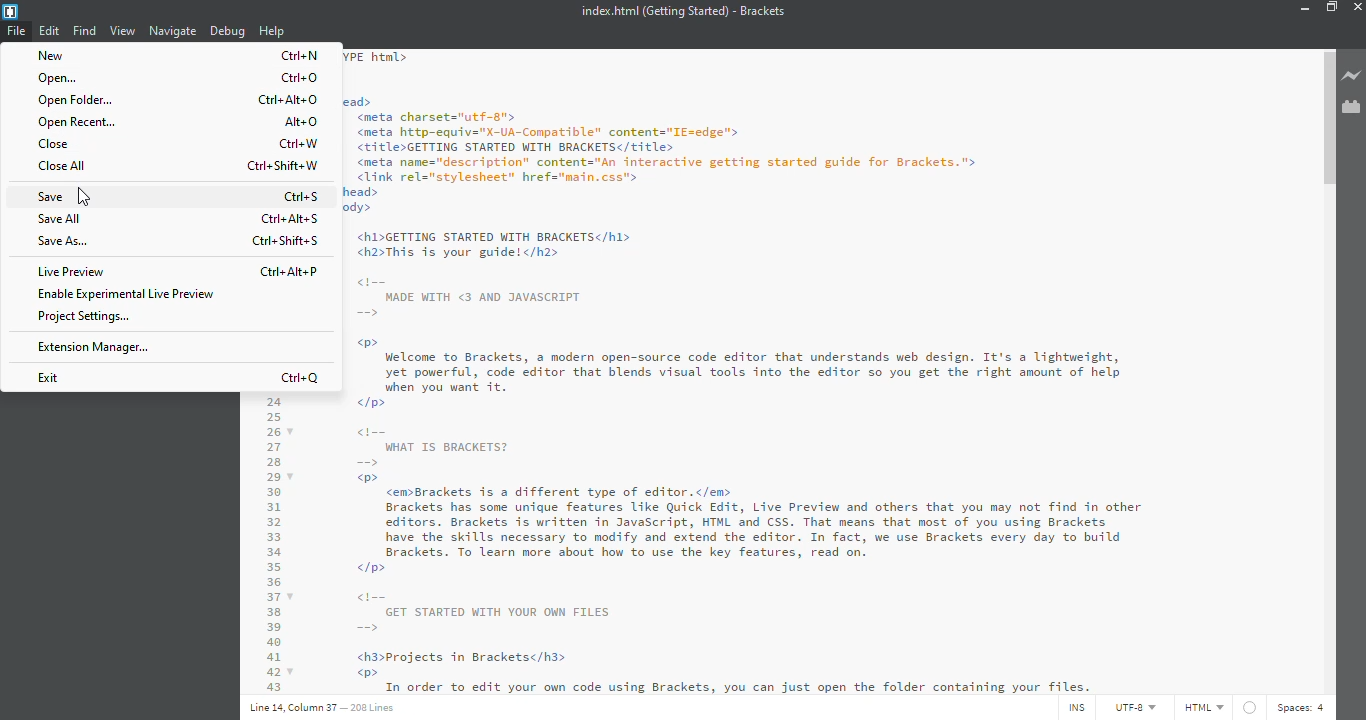  I want to click on view, so click(123, 31).